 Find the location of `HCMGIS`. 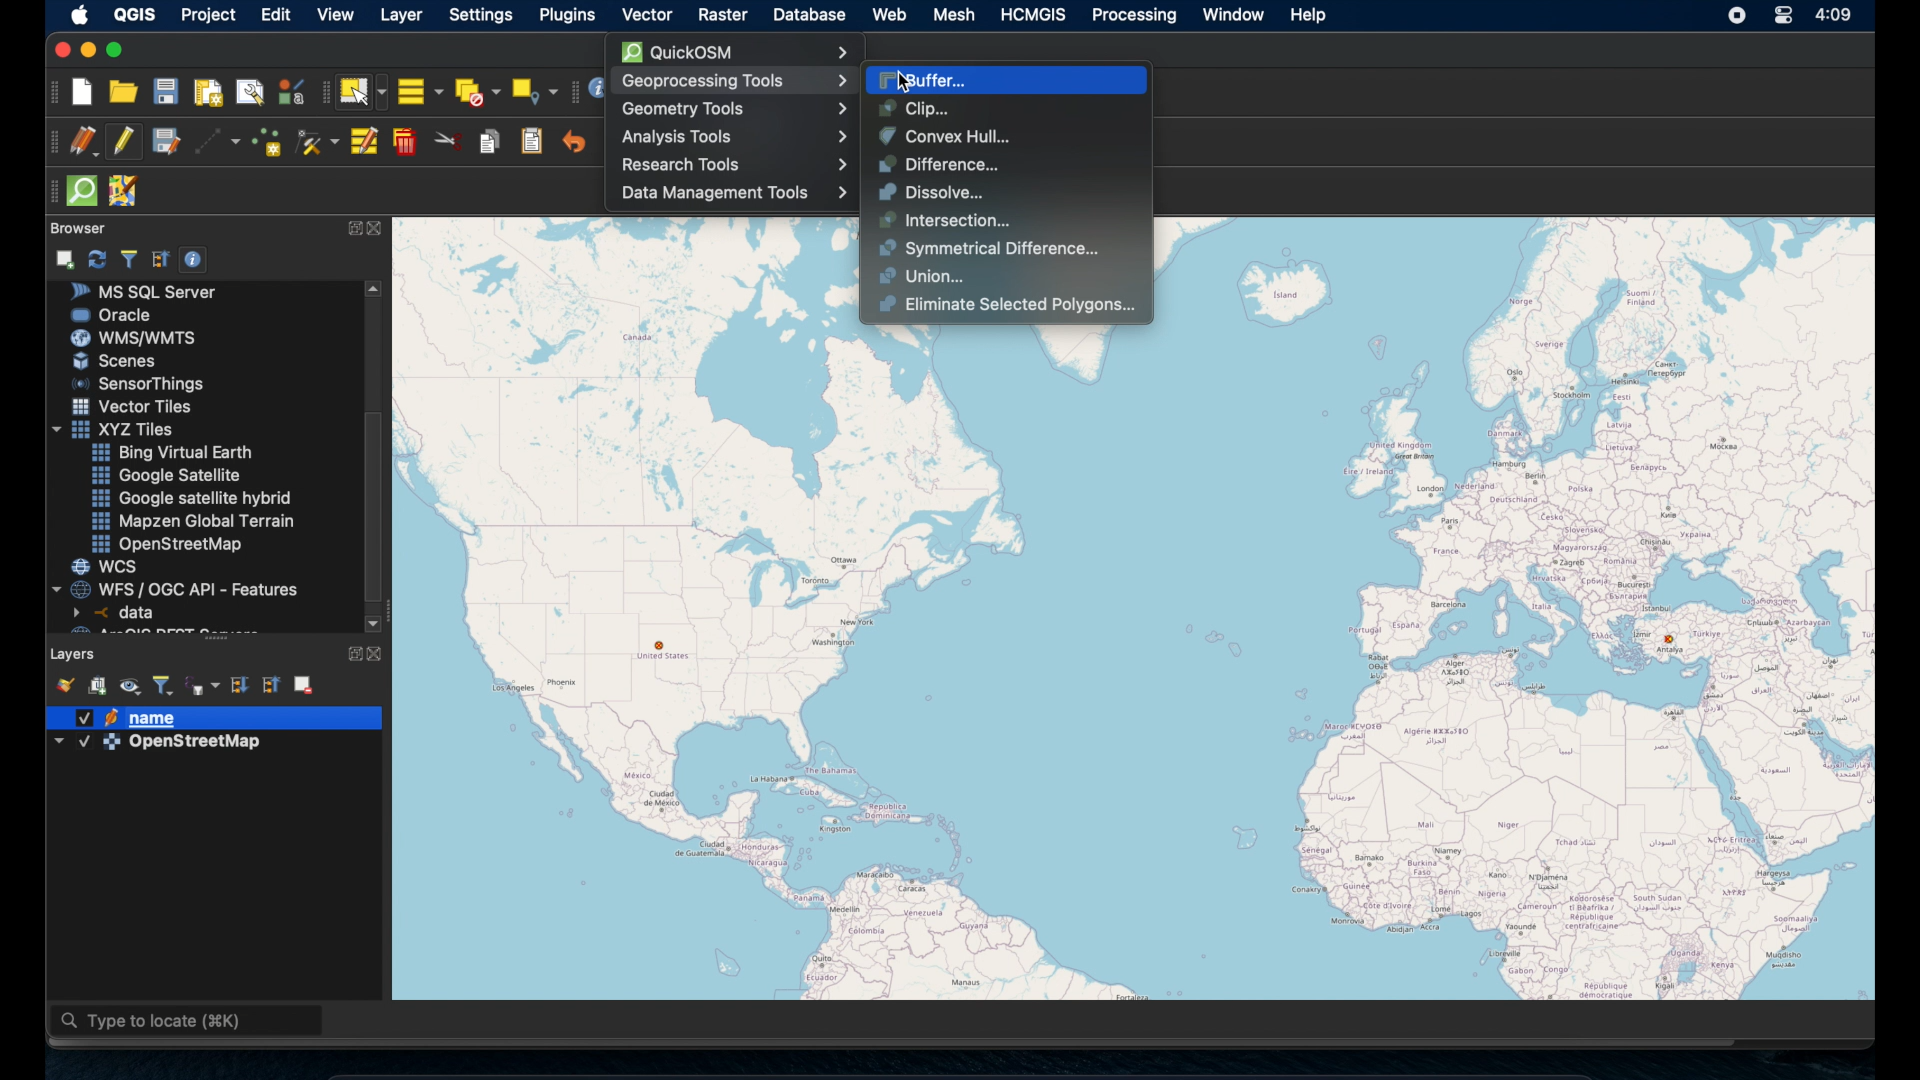

HCMGIS is located at coordinates (1036, 15).